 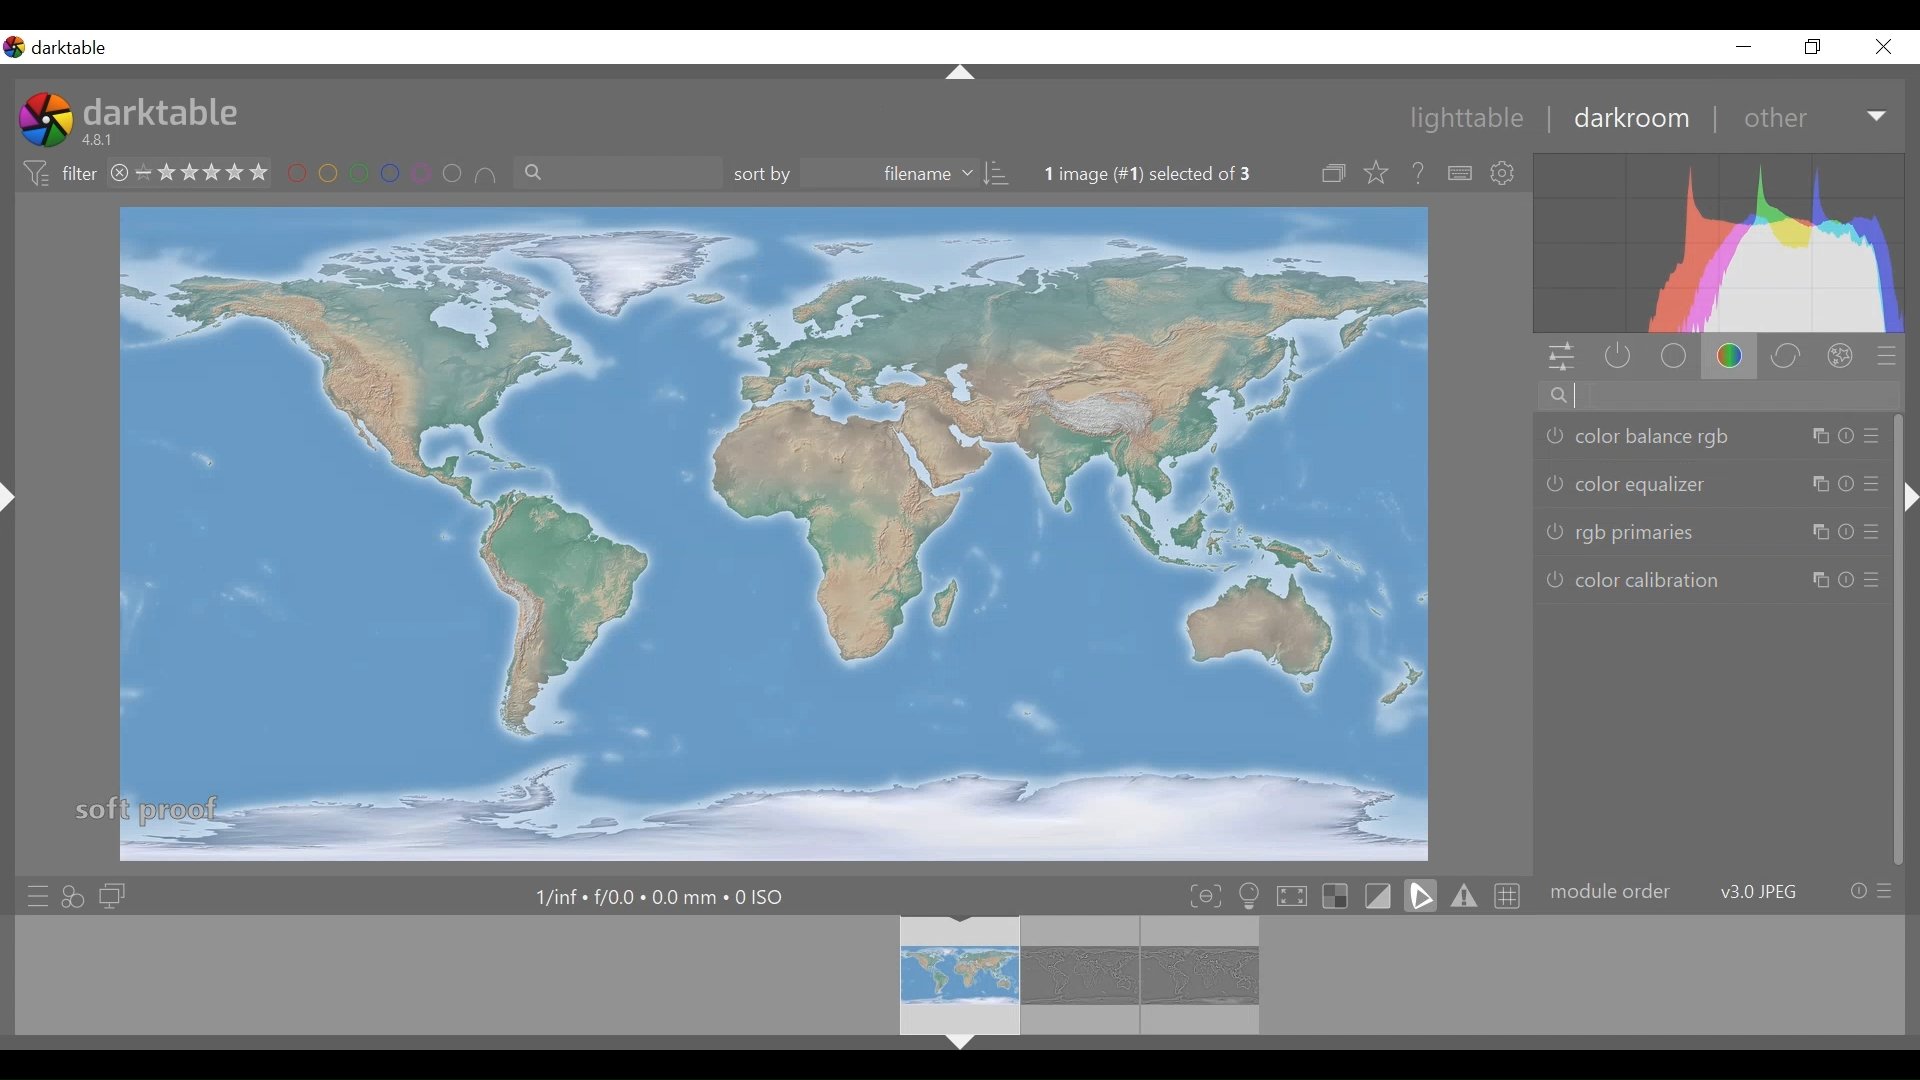 What do you see at coordinates (958, 71) in the screenshot?
I see `` at bounding box center [958, 71].